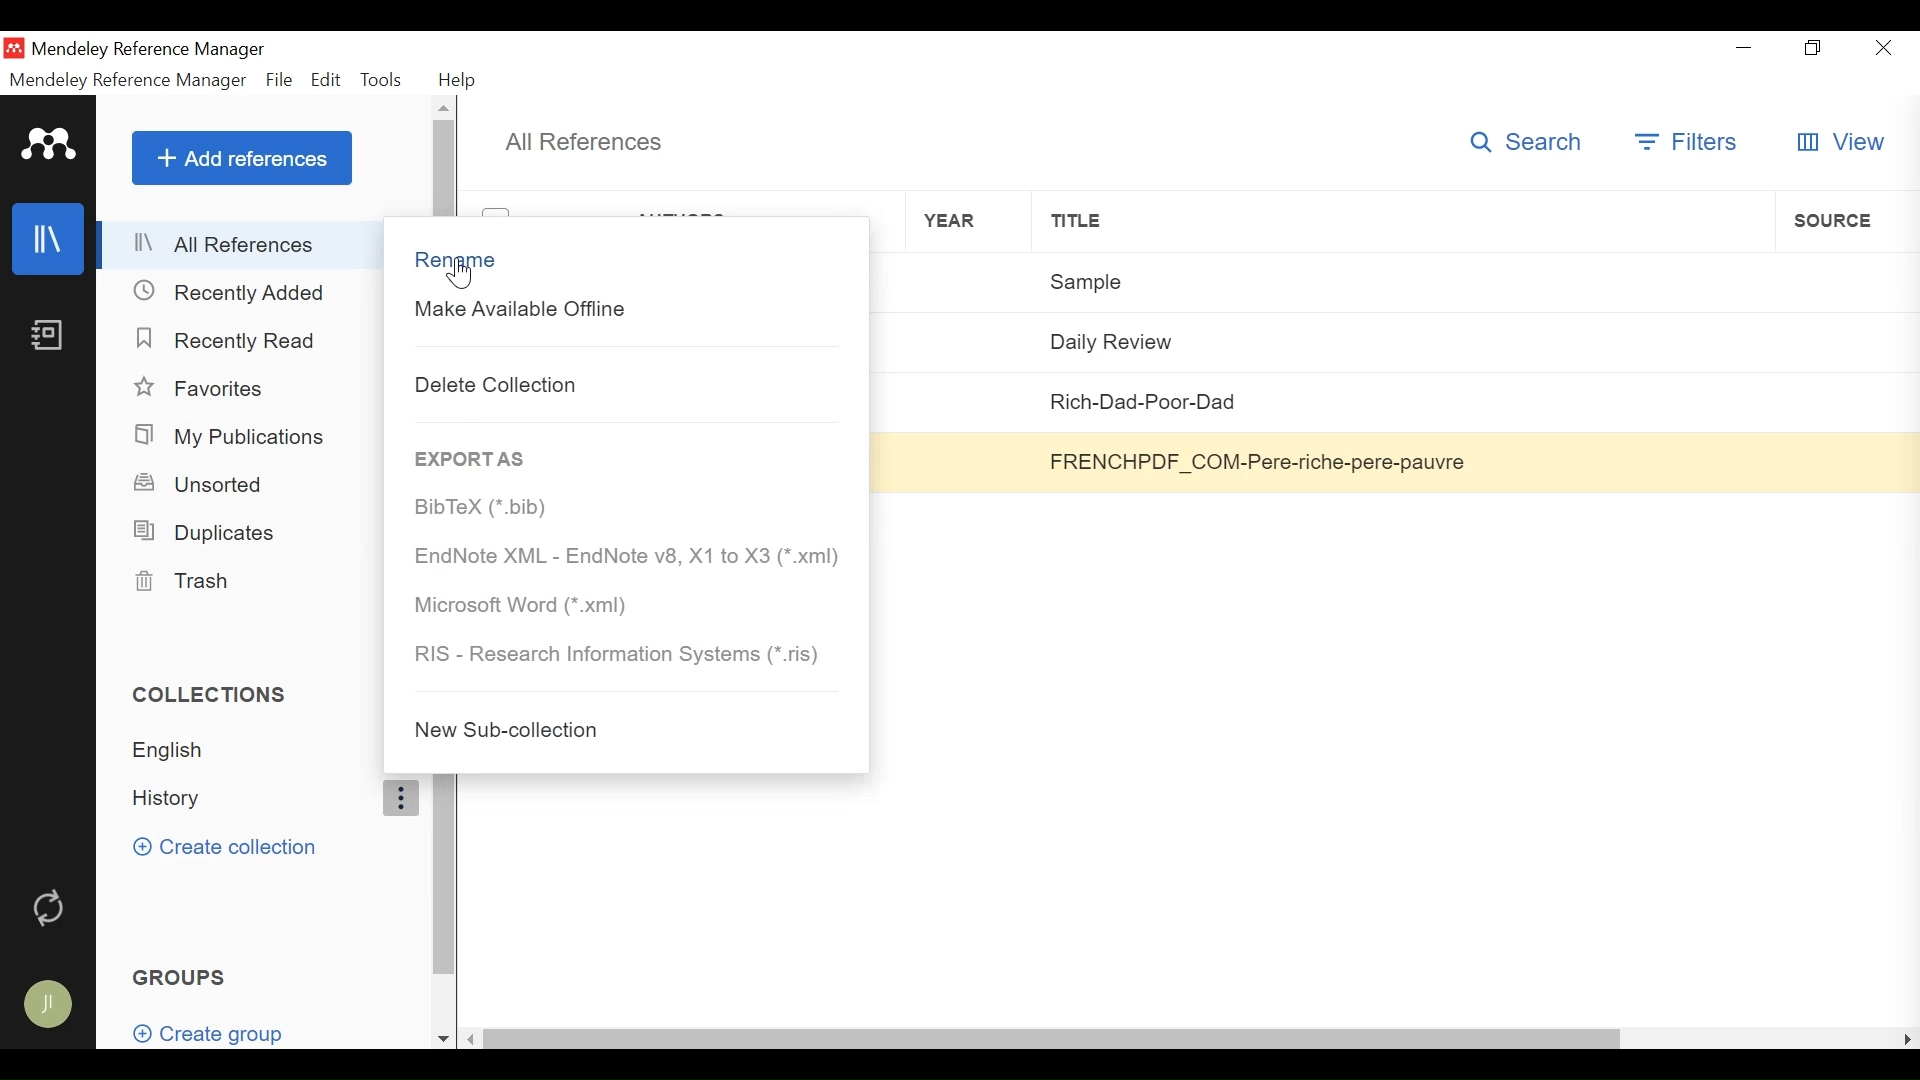 The height and width of the screenshot is (1080, 1920). Describe the element at coordinates (1840, 143) in the screenshot. I see `View` at that location.